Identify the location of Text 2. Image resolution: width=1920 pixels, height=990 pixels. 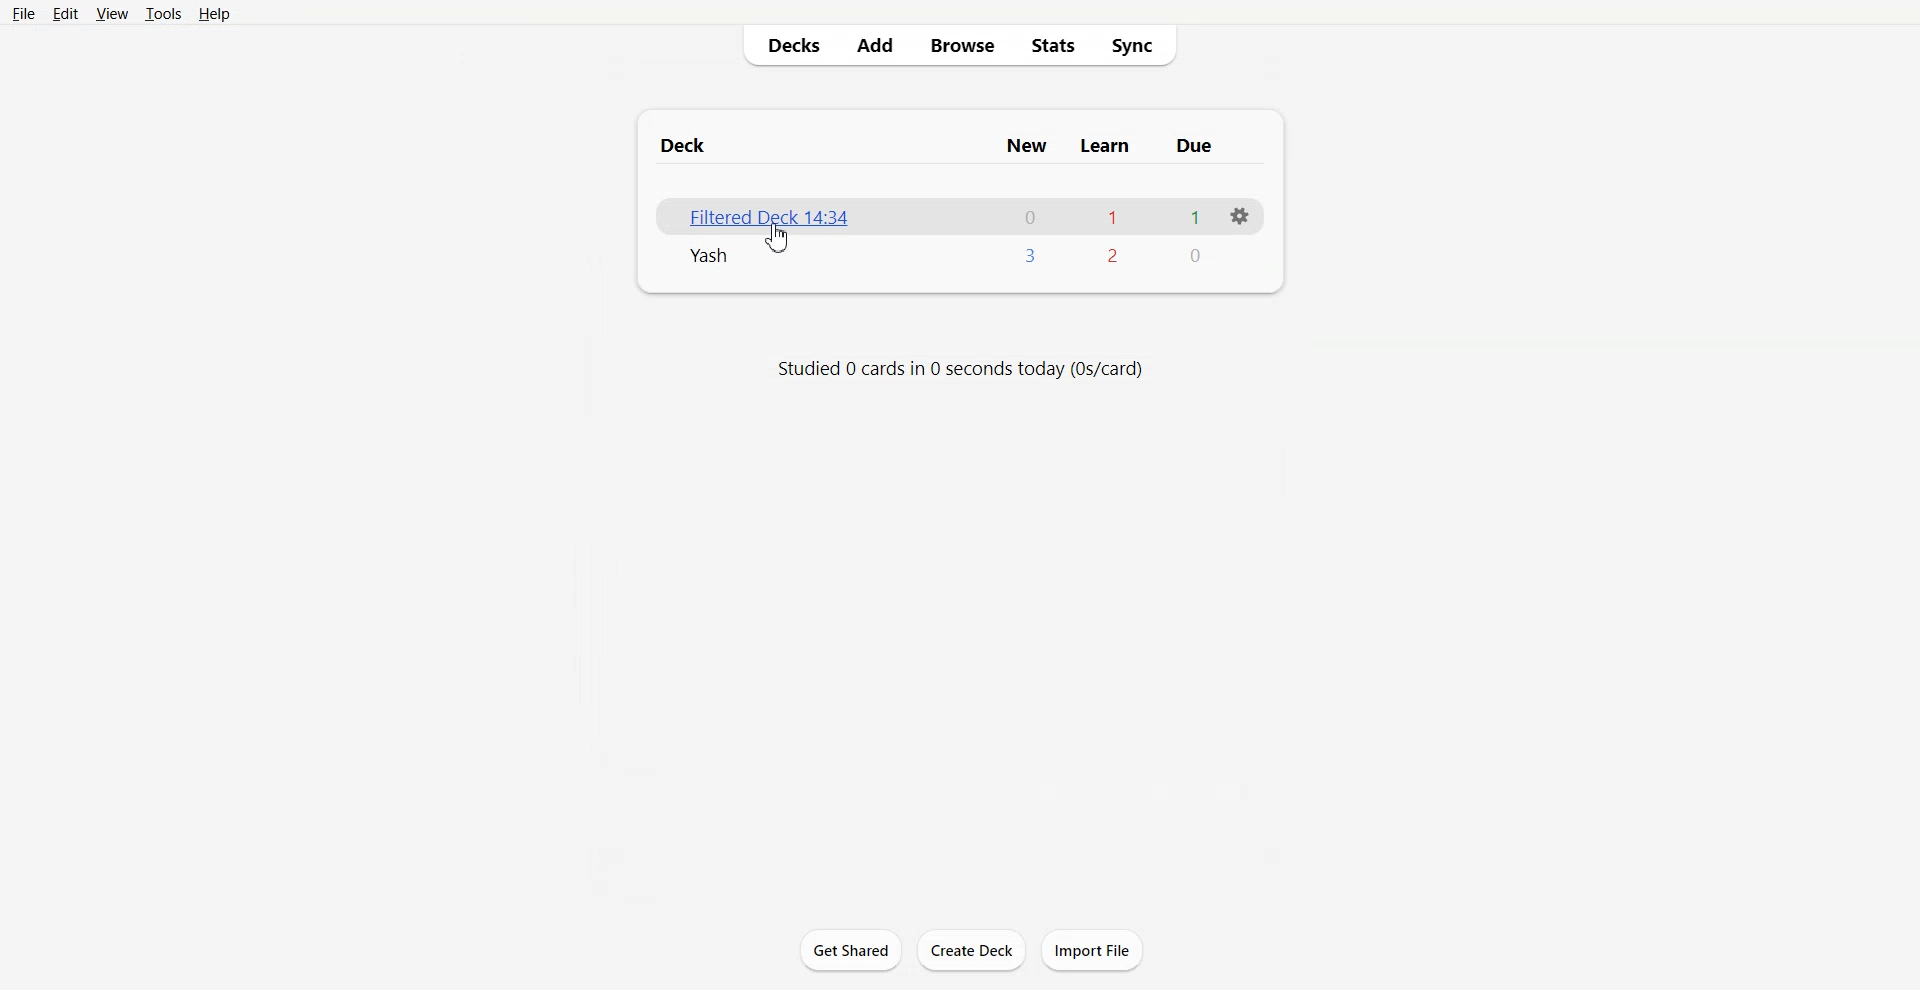
(958, 368).